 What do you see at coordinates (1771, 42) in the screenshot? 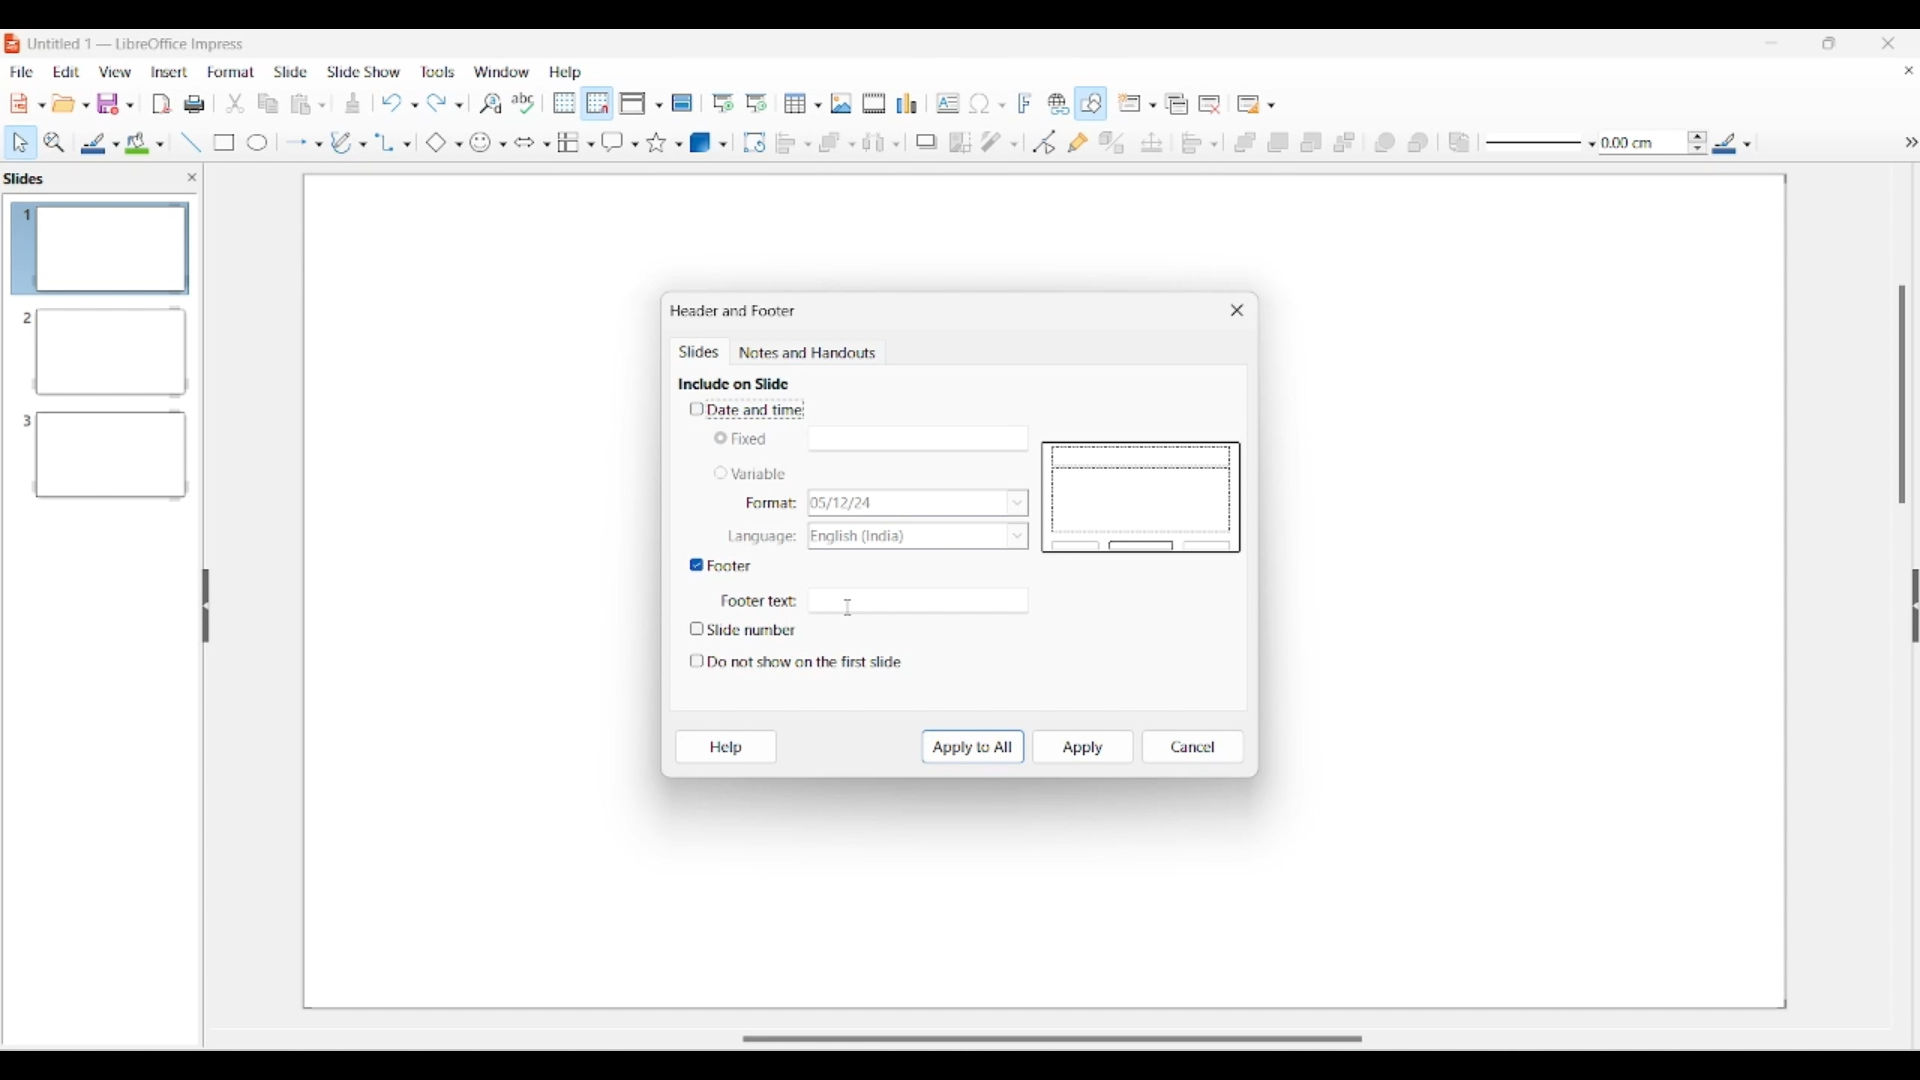
I see `Minimize` at bounding box center [1771, 42].